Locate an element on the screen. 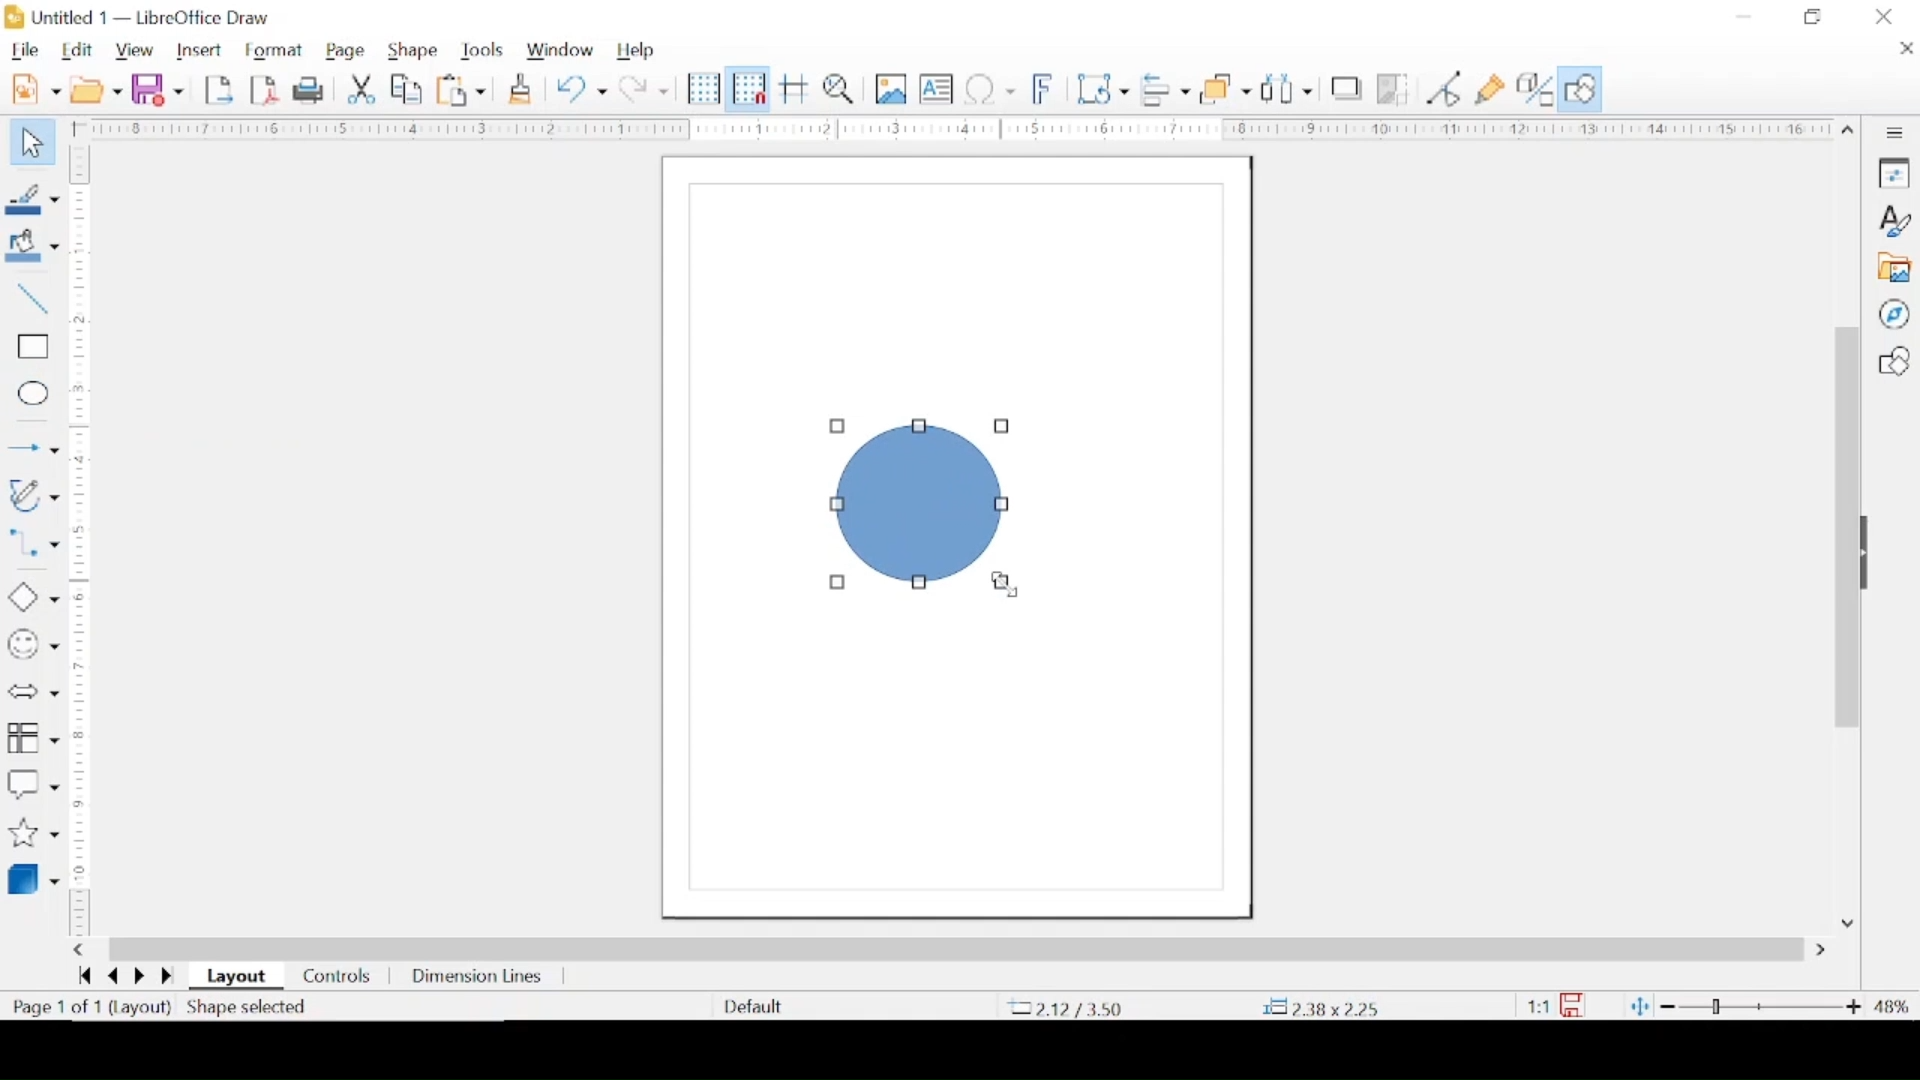 This screenshot has width=1920, height=1080. scroll right arrow is located at coordinates (1821, 950).